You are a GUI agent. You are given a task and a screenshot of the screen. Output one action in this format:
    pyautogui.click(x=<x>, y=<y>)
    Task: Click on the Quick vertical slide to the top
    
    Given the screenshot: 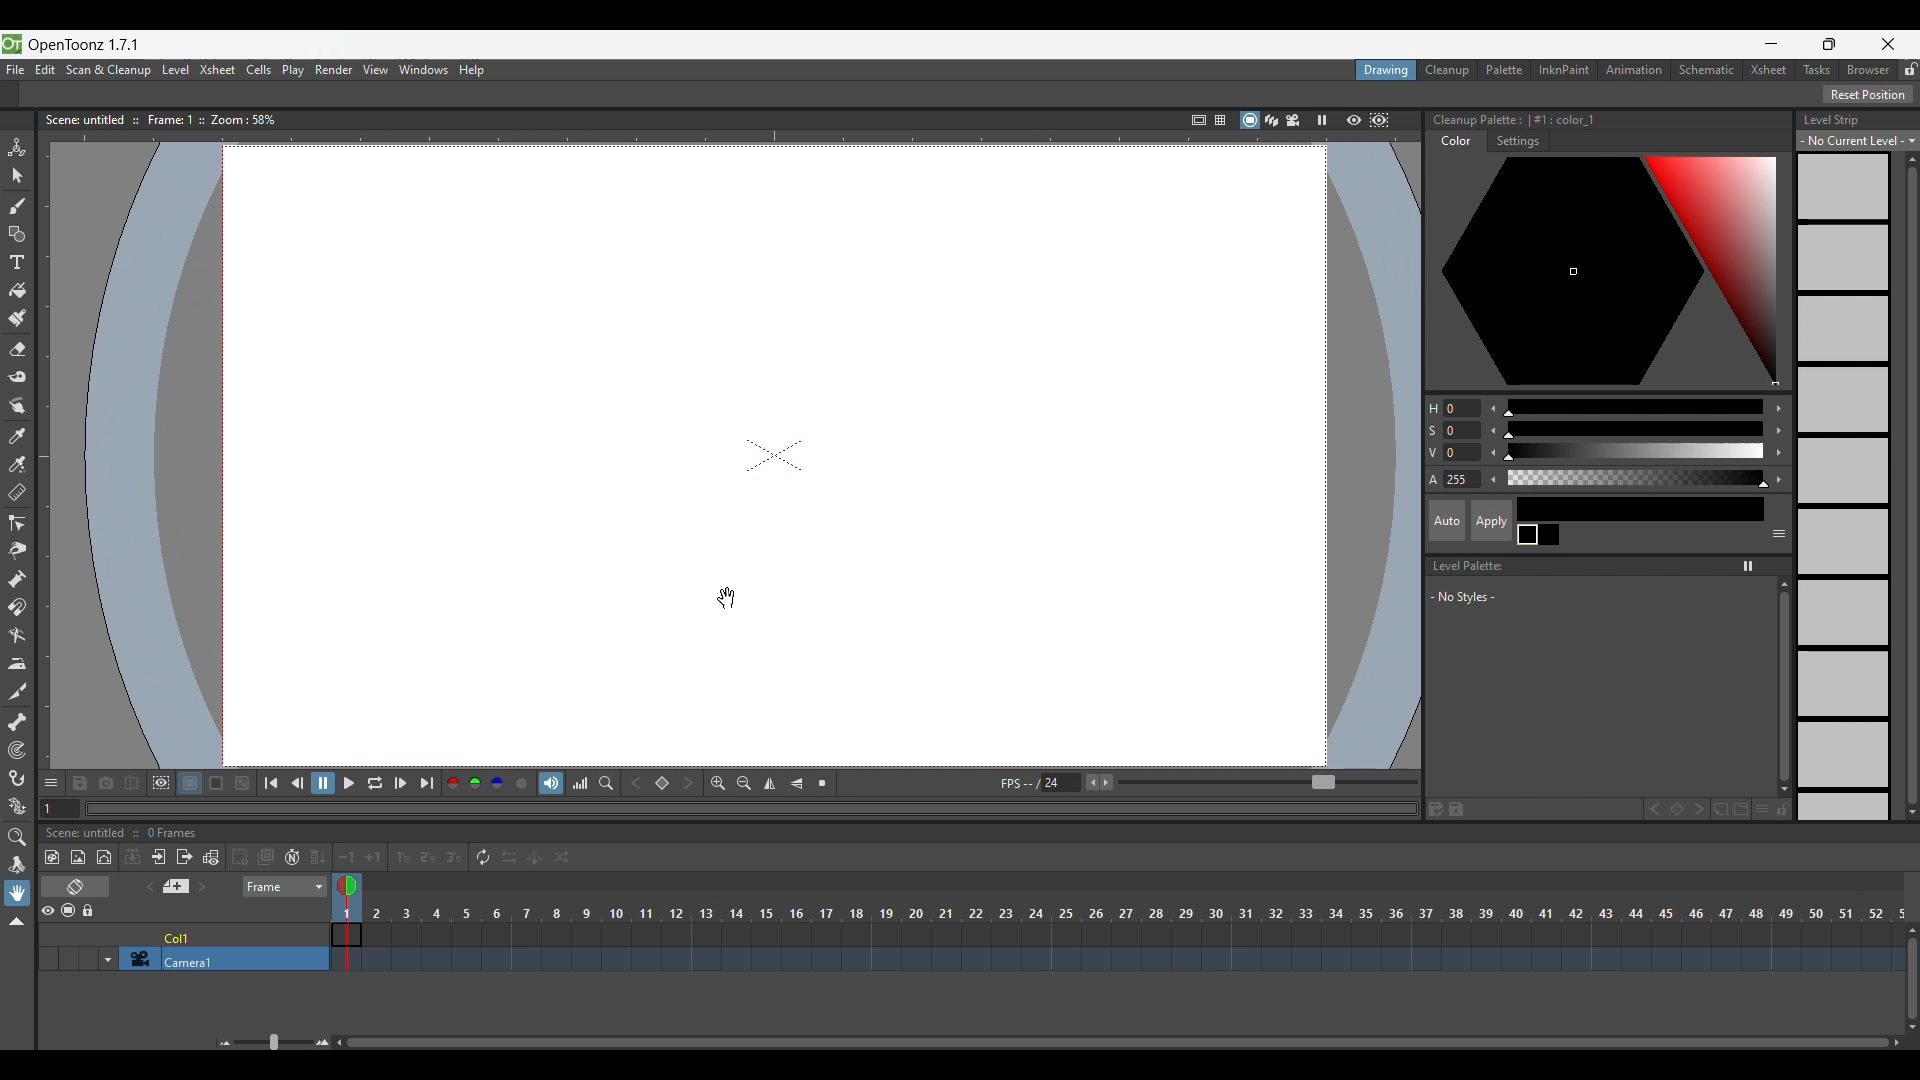 What is the action you would take?
    pyautogui.click(x=1784, y=583)
    